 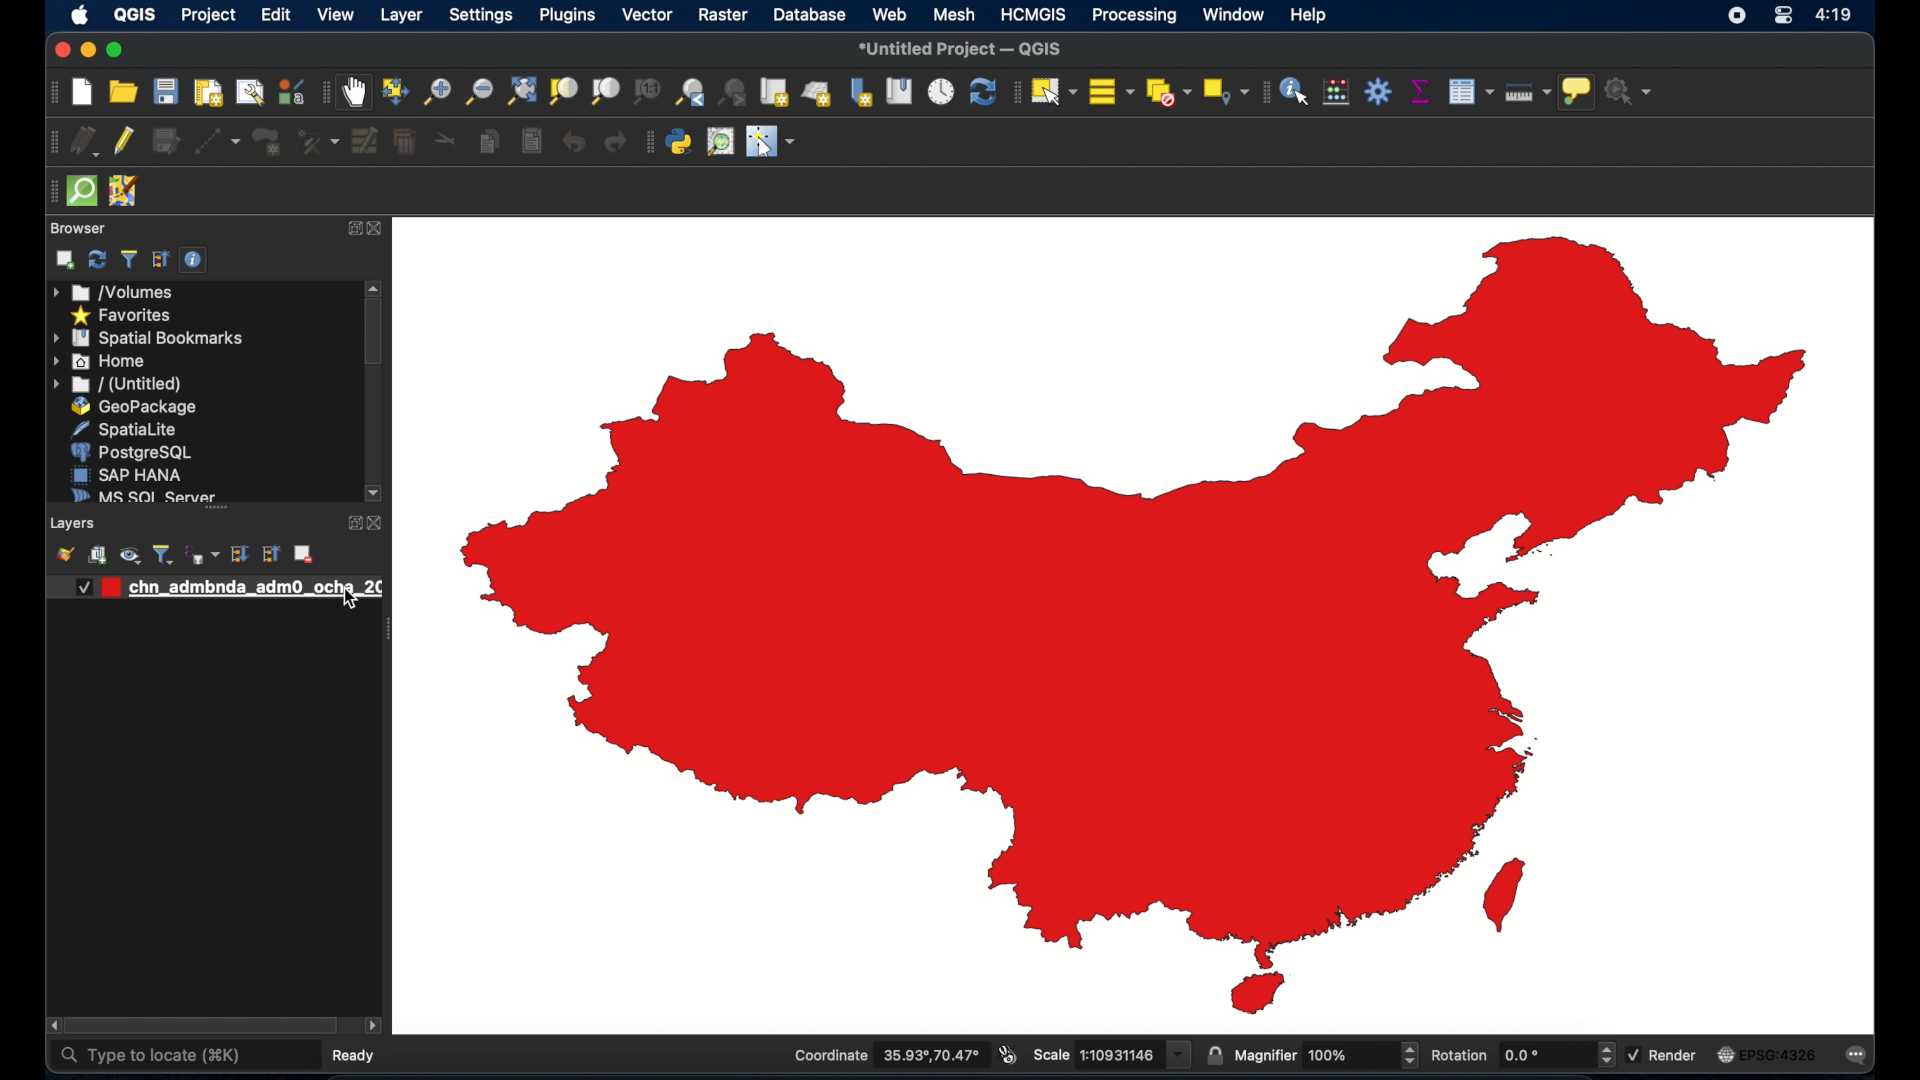 I want to click on zoom out, so click(x=476, y=92).